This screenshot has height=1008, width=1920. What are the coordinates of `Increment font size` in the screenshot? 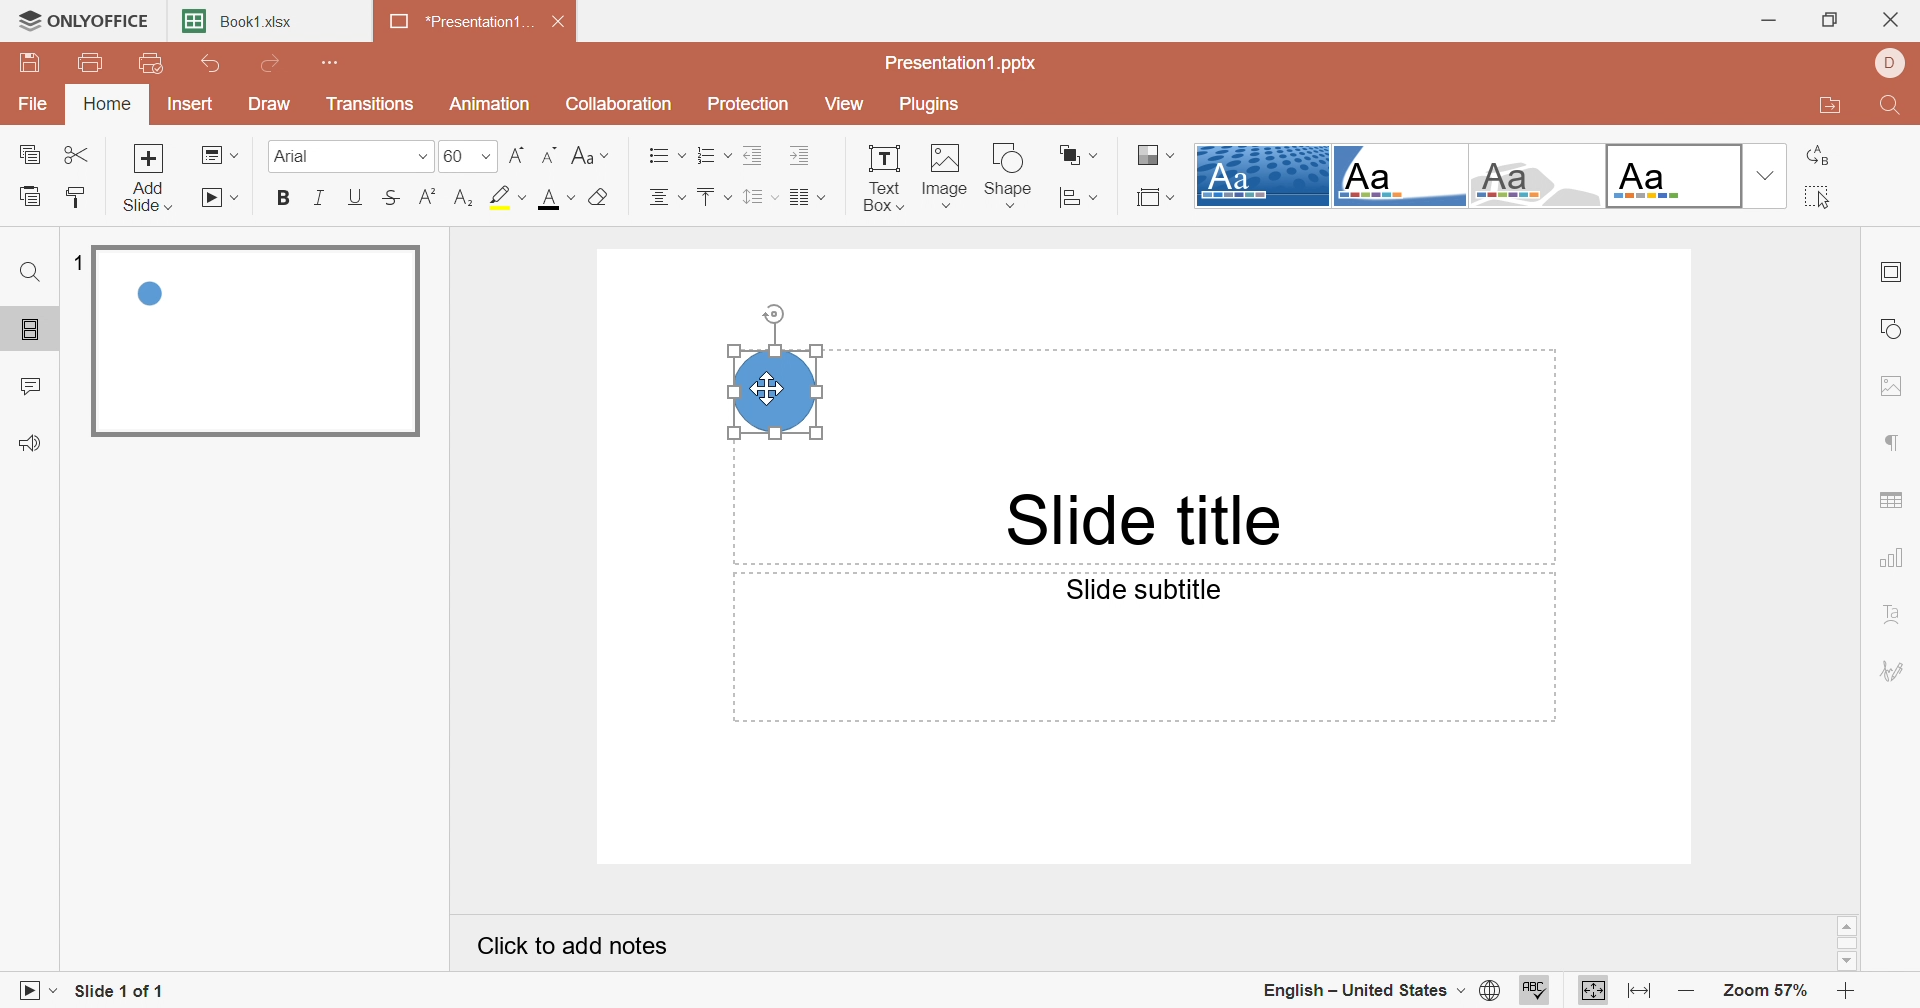 It's located at (517, 153).